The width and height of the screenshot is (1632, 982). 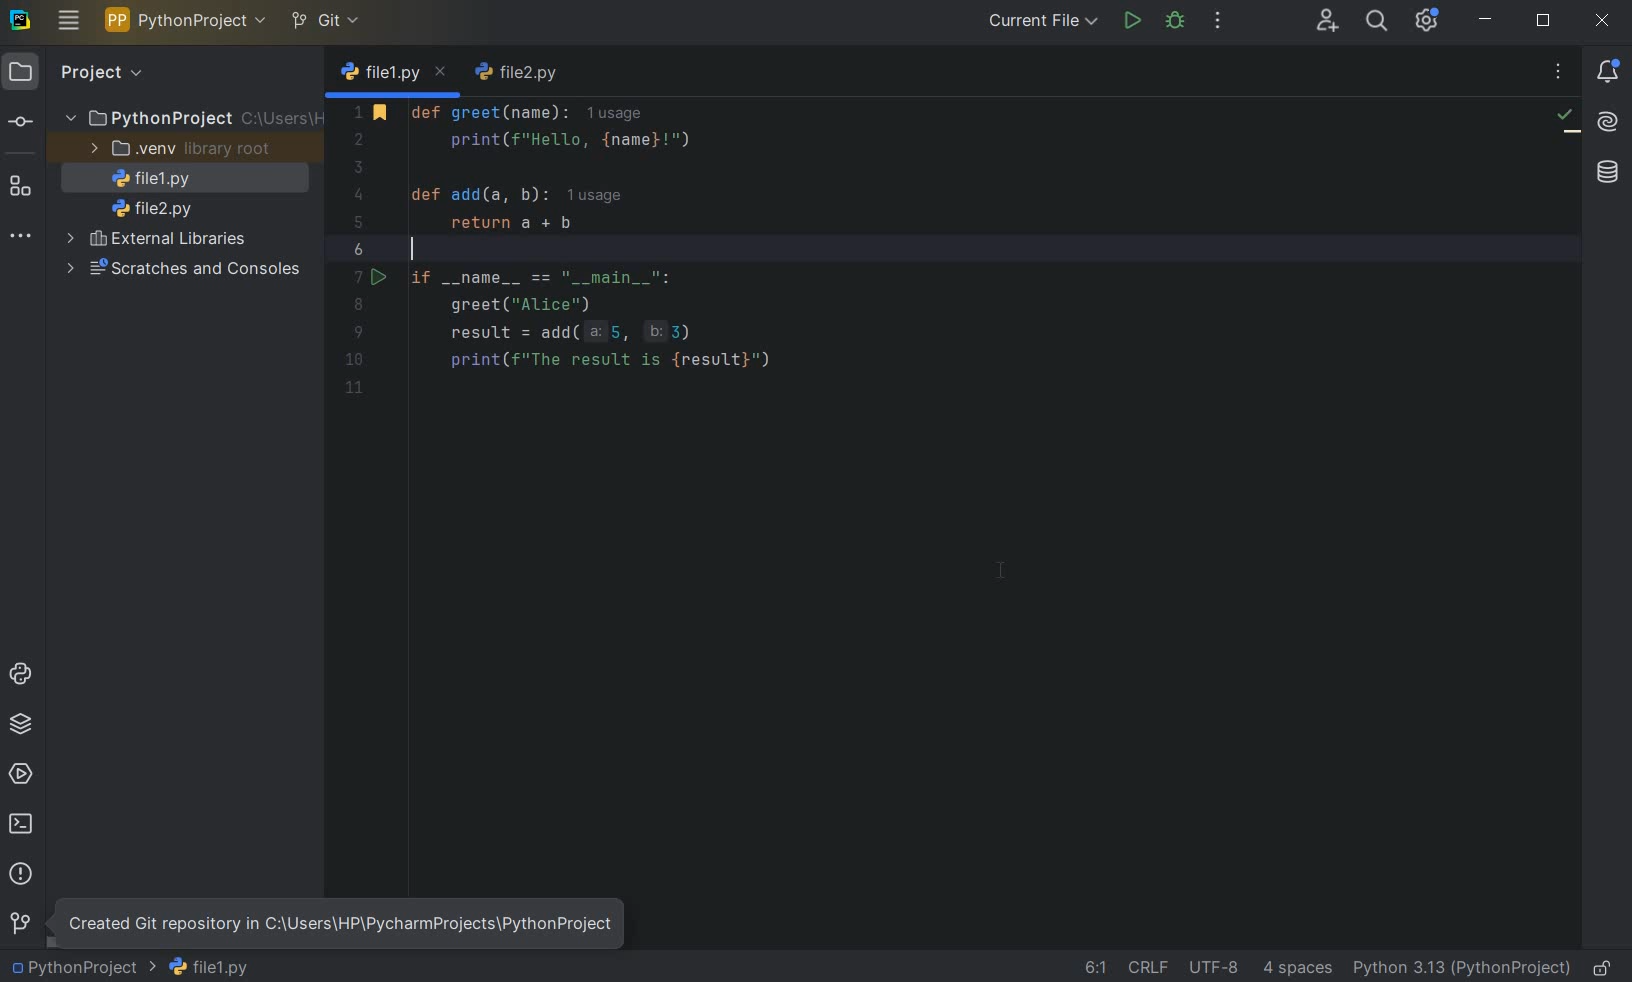 What do you see at coordinates (1605, 170) in the screenshot?
I see `database` at bounding box center [1605, 170].